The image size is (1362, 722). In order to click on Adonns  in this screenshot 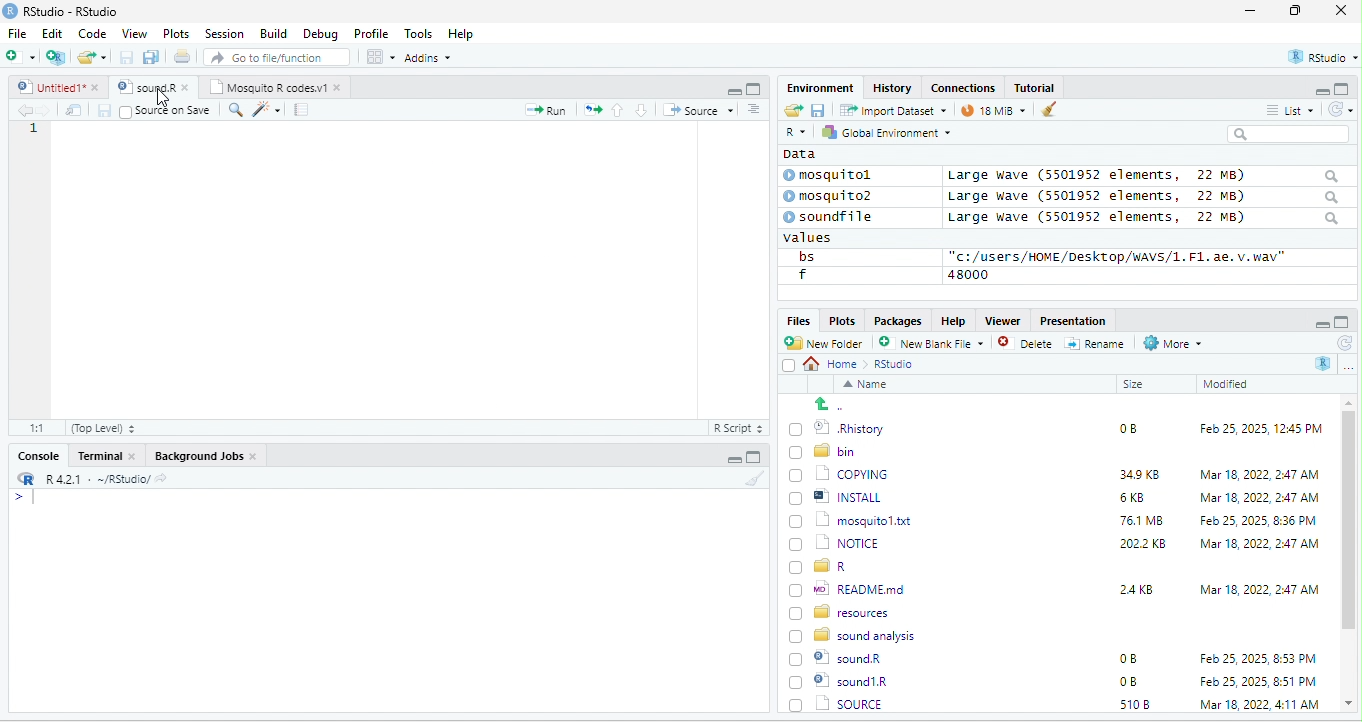, I will do `click(428, 61)`.